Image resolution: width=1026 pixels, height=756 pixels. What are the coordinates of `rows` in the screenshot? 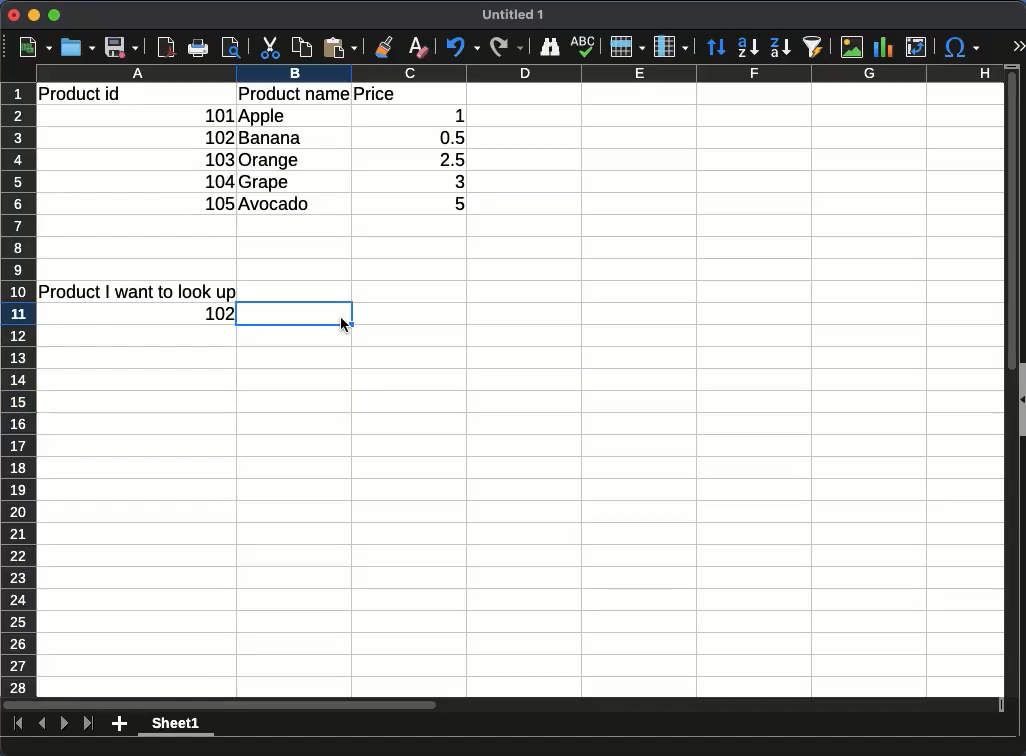 It's located at (628, 46).